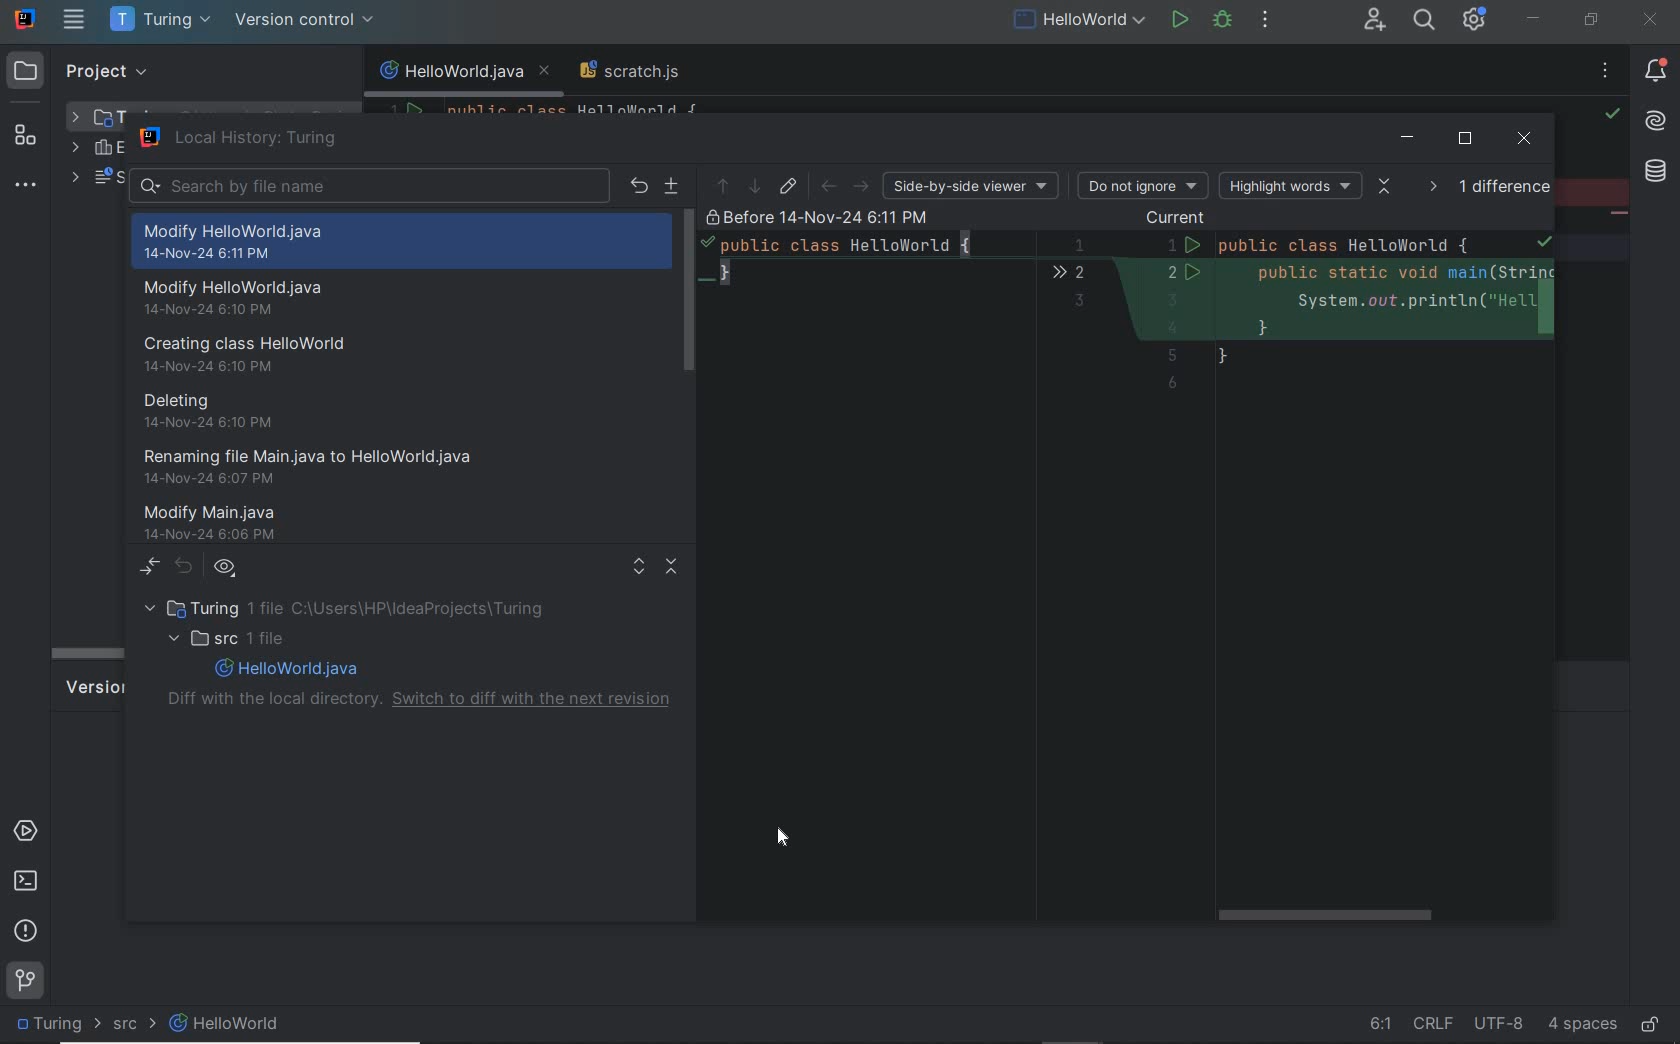 This screenshot has width=1680, height=1044. What do you see at coordinates (545, 72) in the screenshot?
I see `close tab` at bounding box center [545, 72].